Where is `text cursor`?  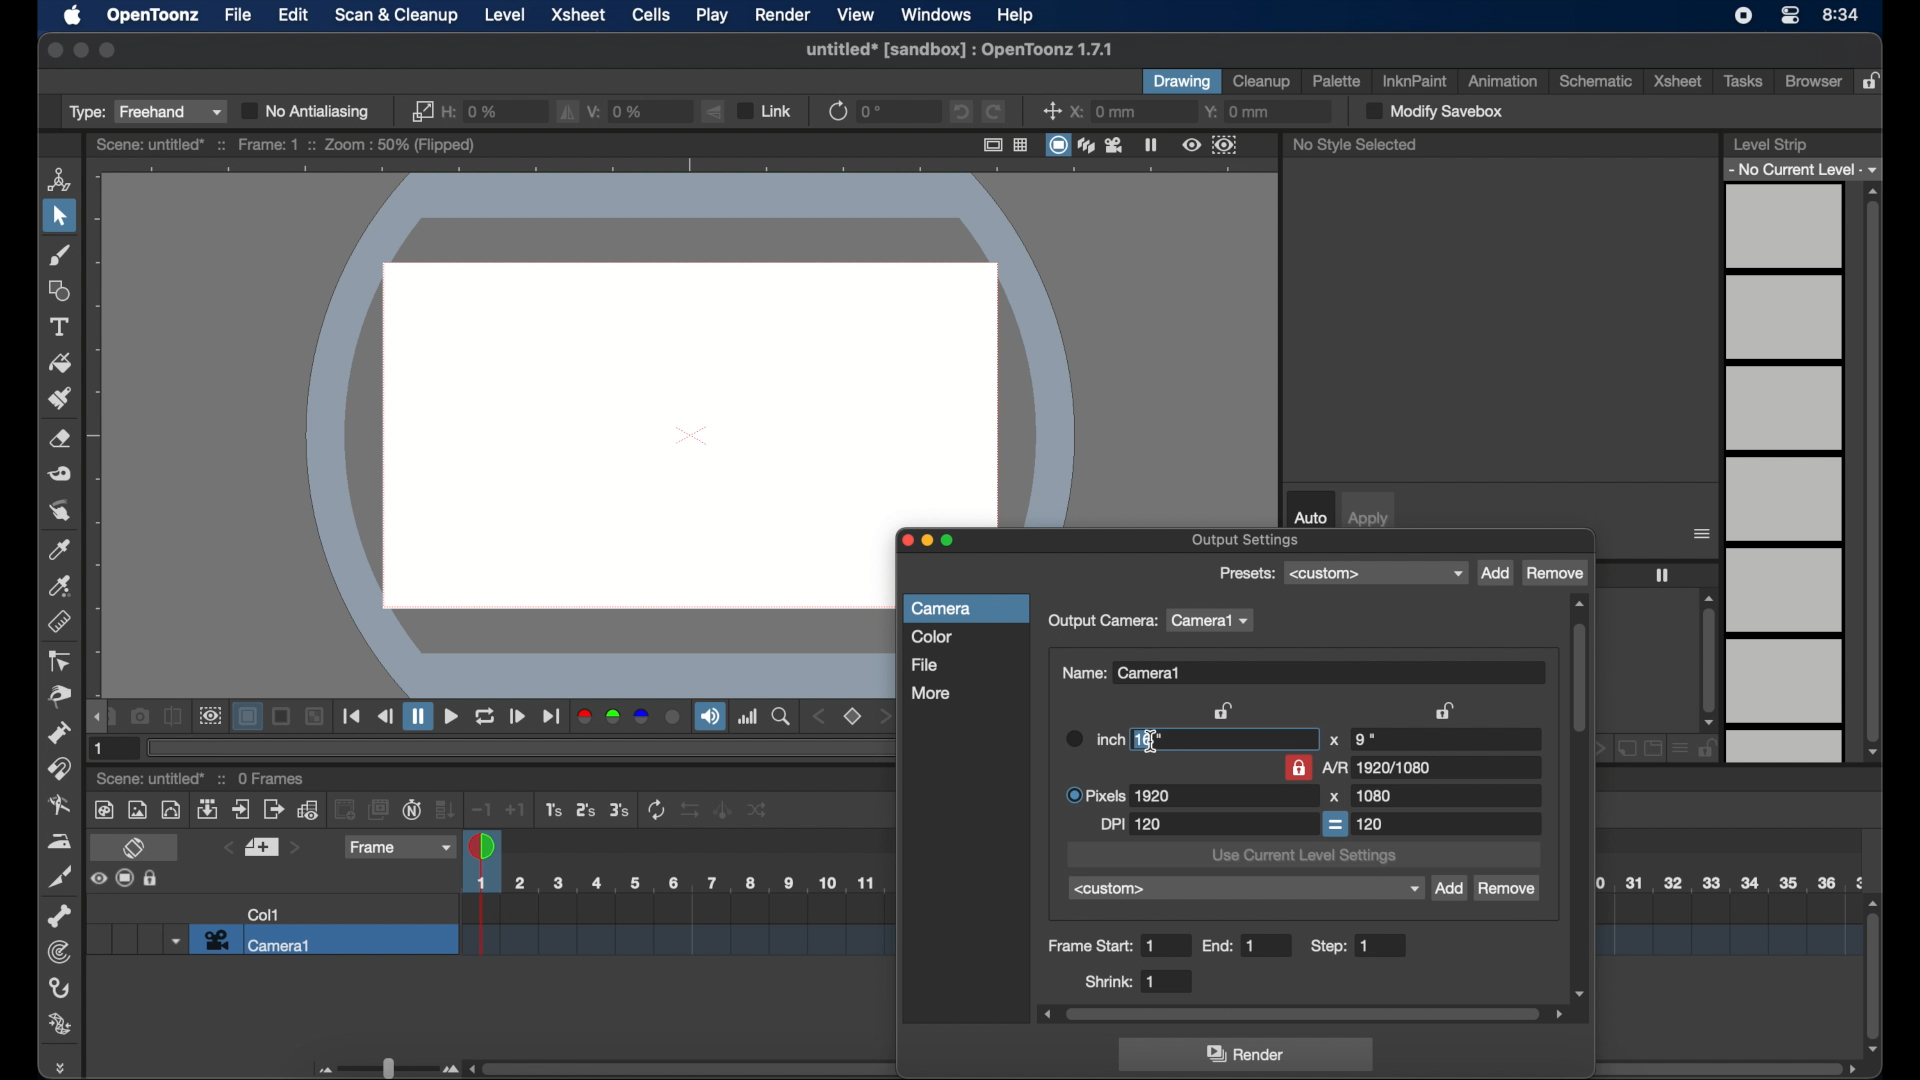 text cursor is located at coordinates (1152, 743).